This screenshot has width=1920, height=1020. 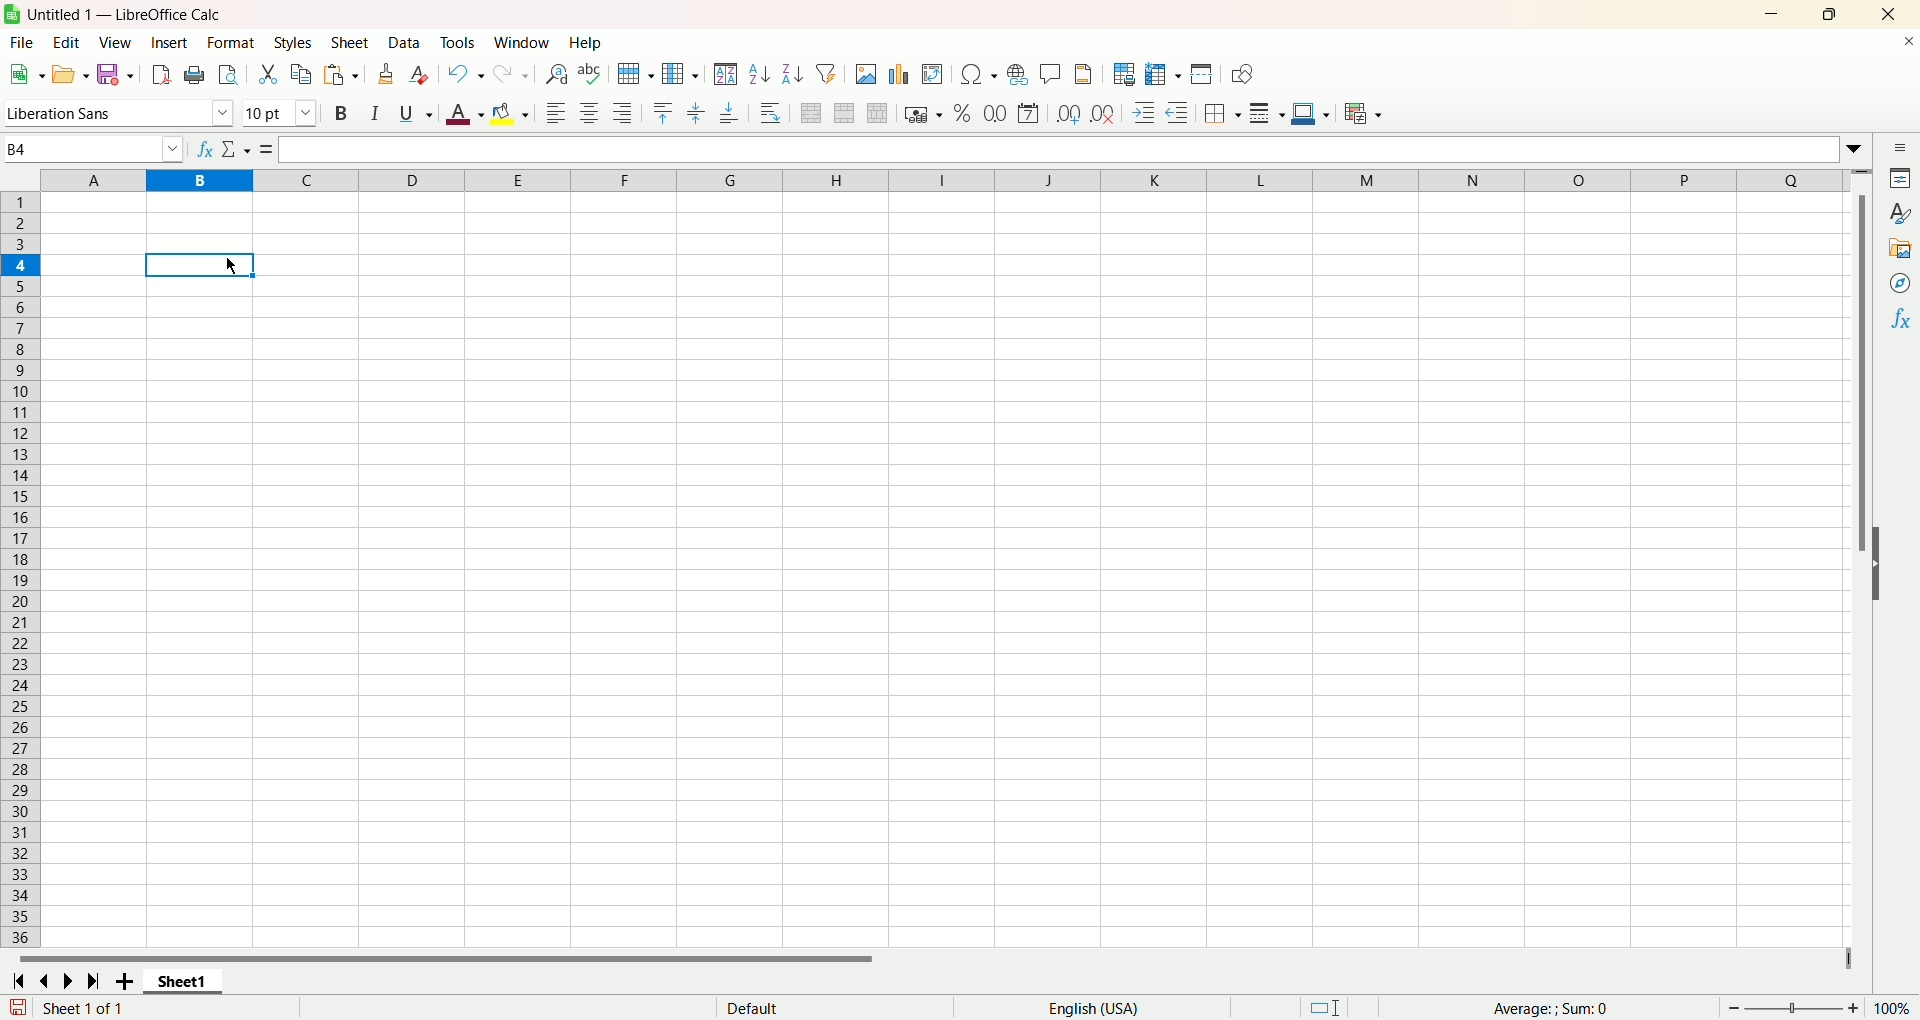 What do you see at coordinates (118, 114) in the screenshot?
I see `font name` at bounding box center [118, 114].